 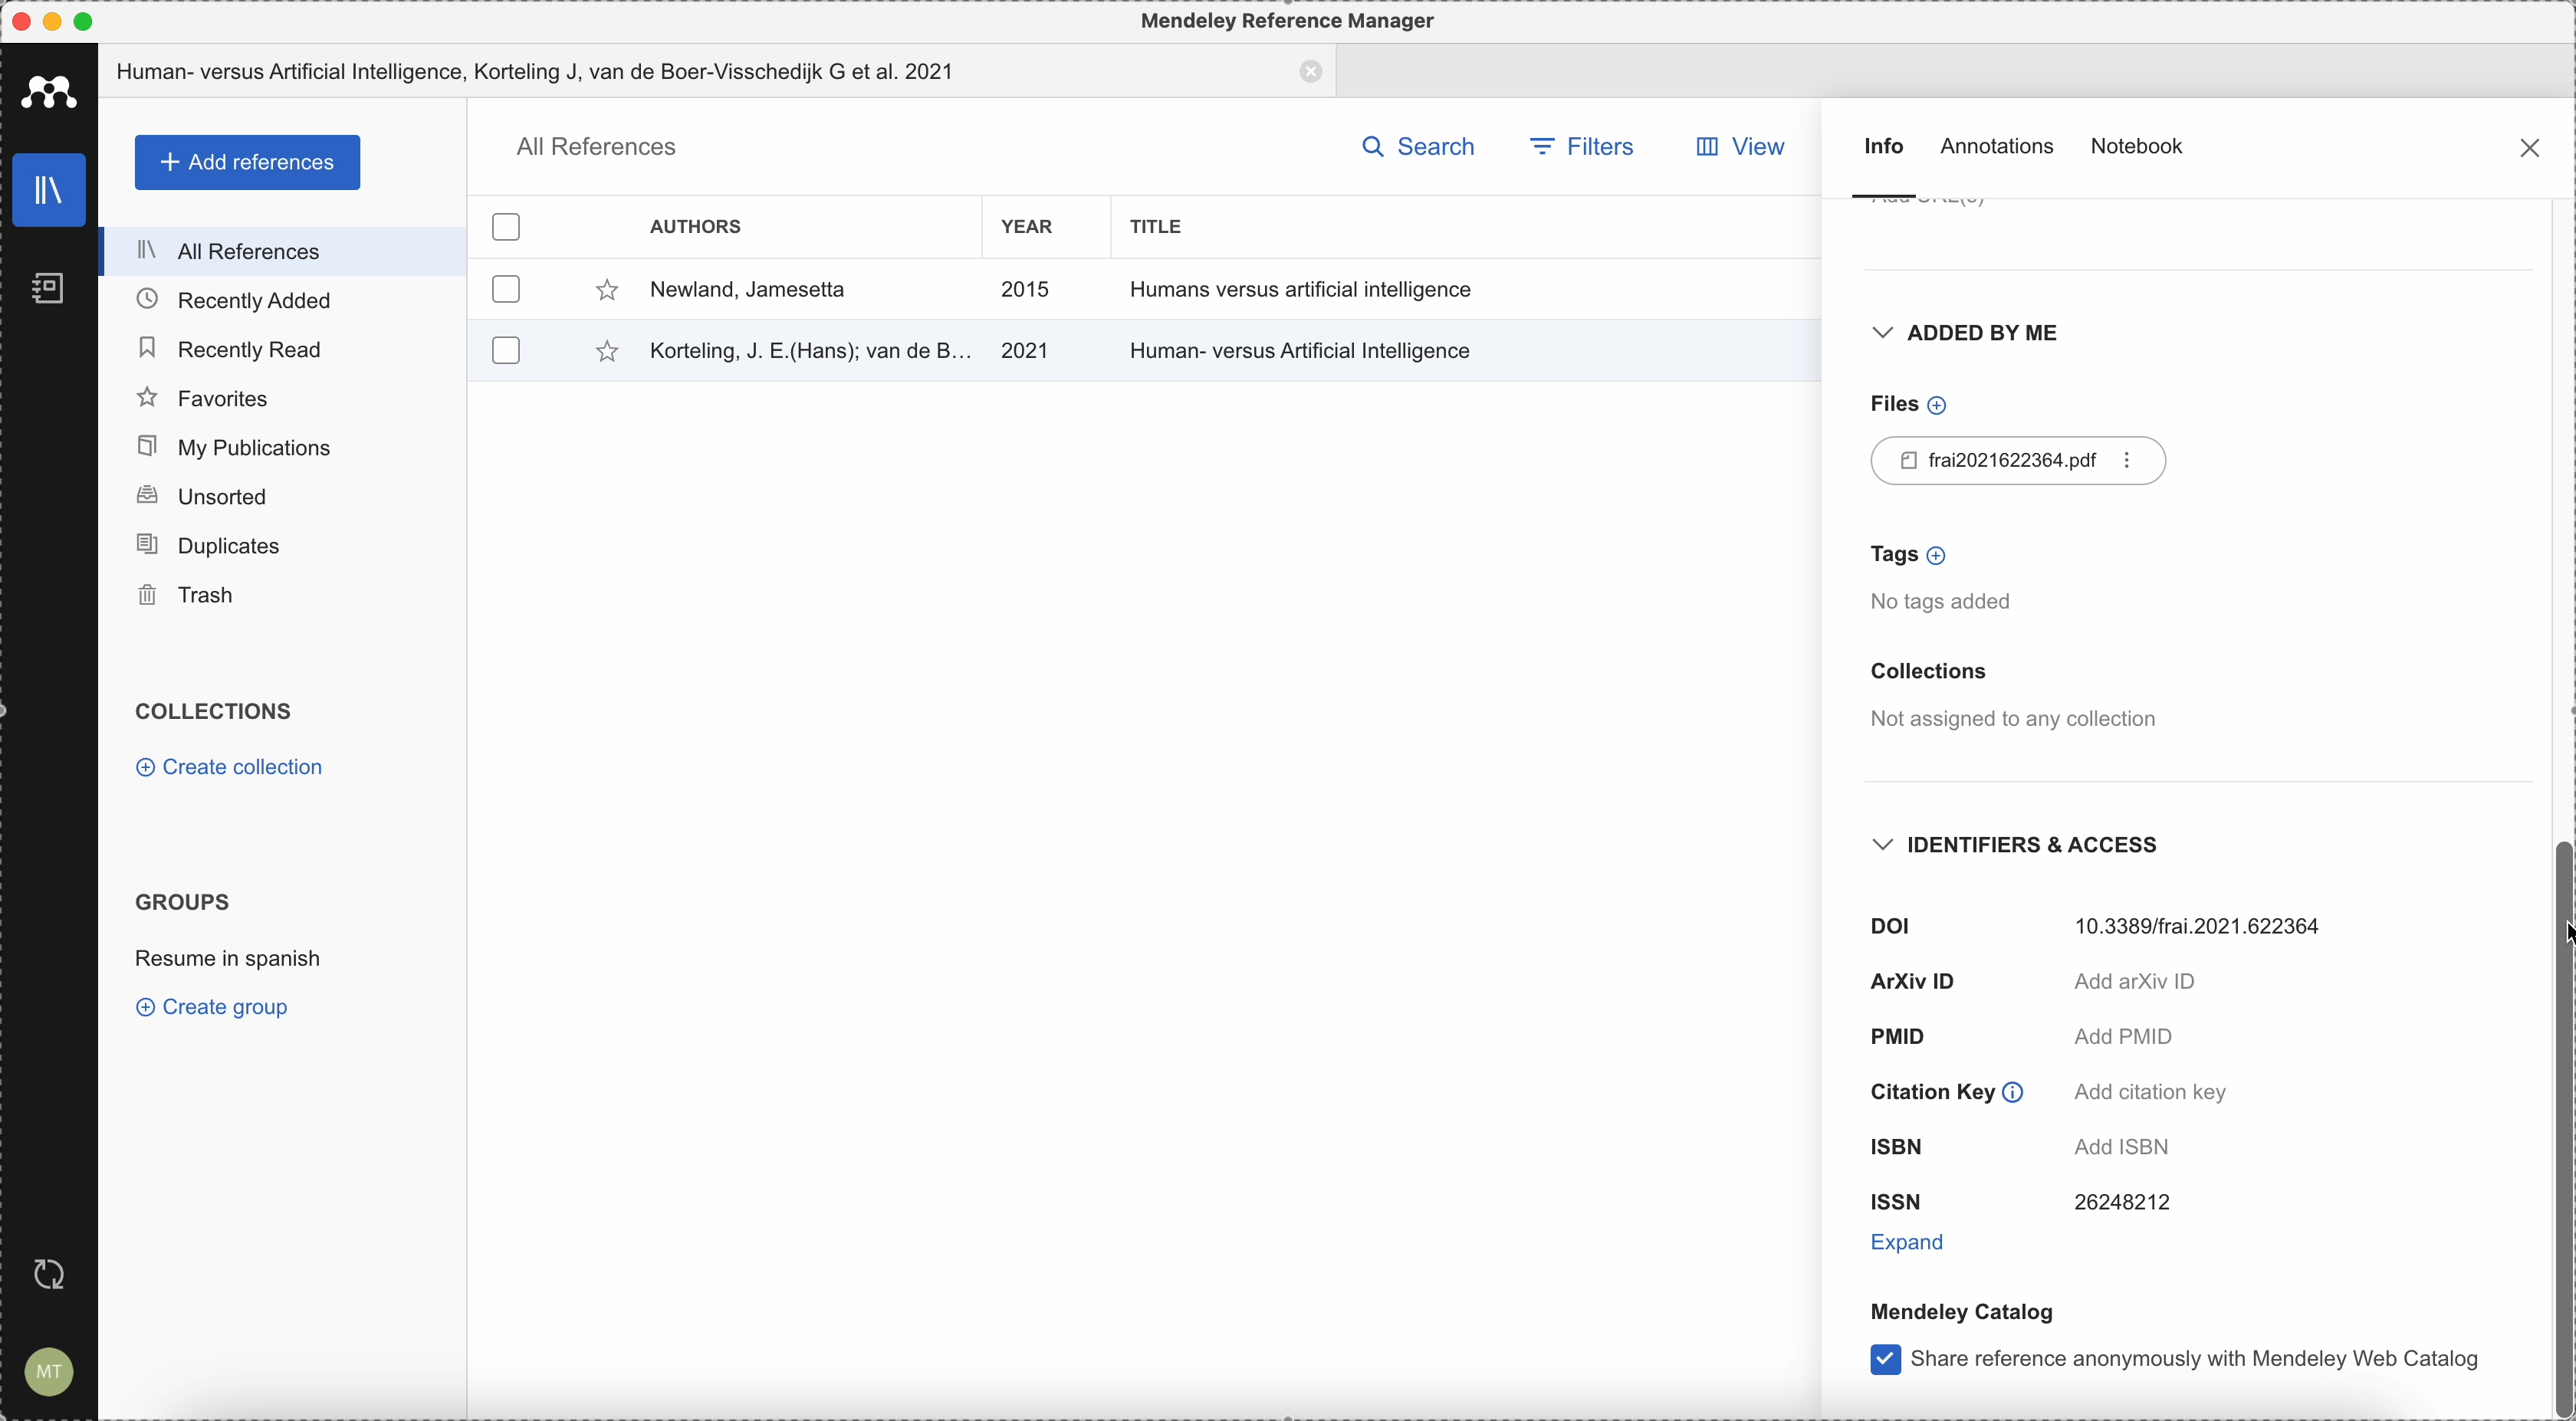 I want to click on files, so click(x=1905, y=404).